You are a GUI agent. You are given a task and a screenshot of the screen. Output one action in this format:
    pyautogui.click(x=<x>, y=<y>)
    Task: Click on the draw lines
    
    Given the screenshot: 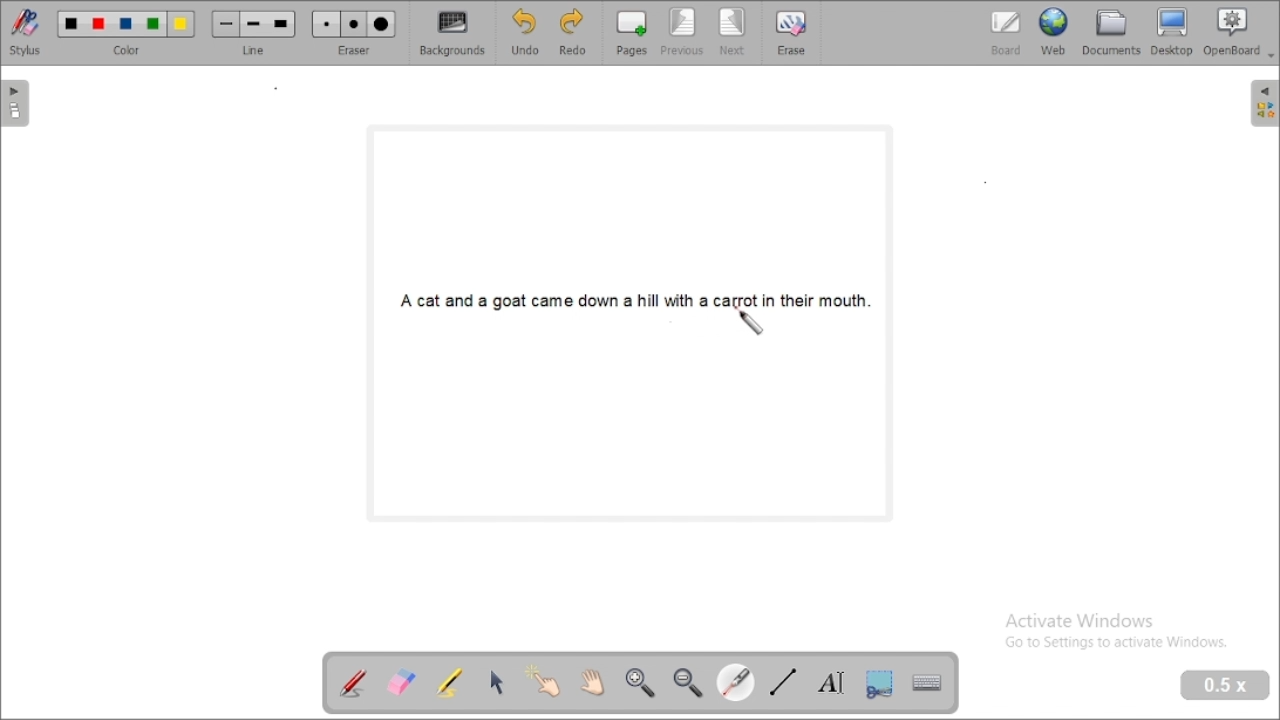 What is the action you would take?
    pyautogui.click(x=784, y=681)
    